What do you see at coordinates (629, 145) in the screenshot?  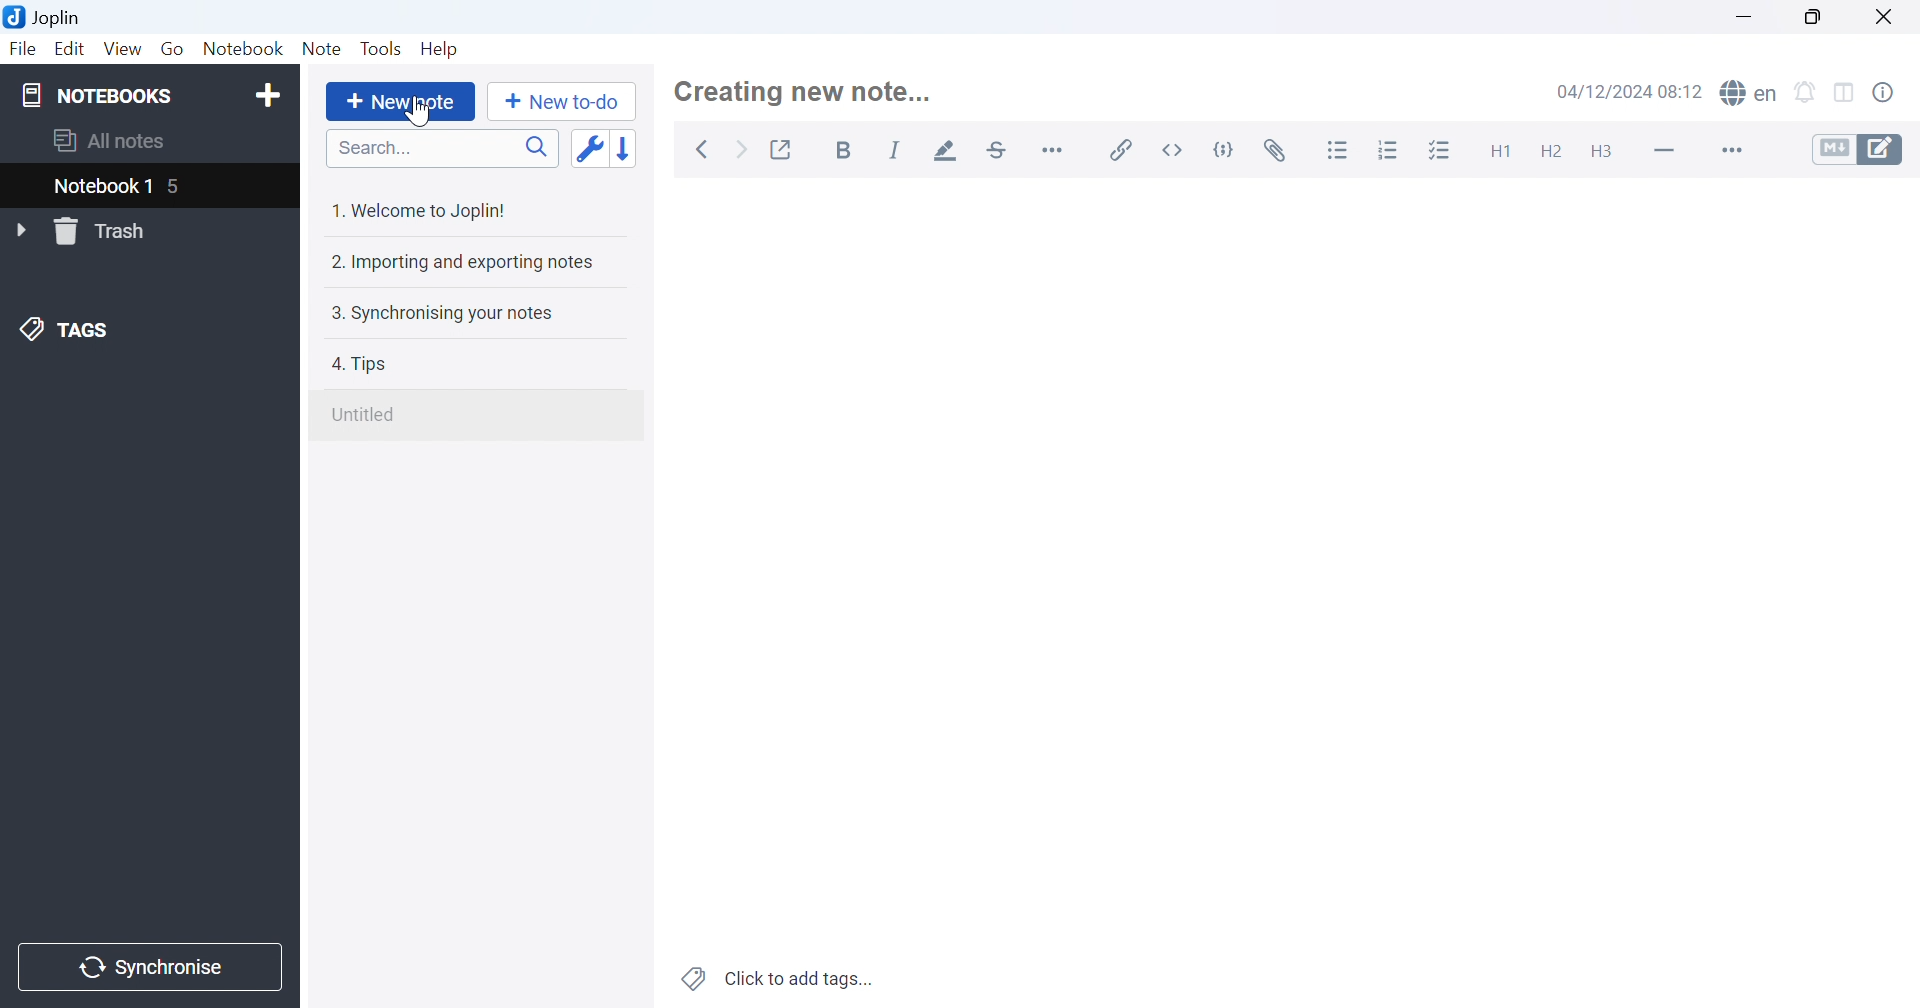 I see `Reverse sort order` at bounding box center [629, 145].